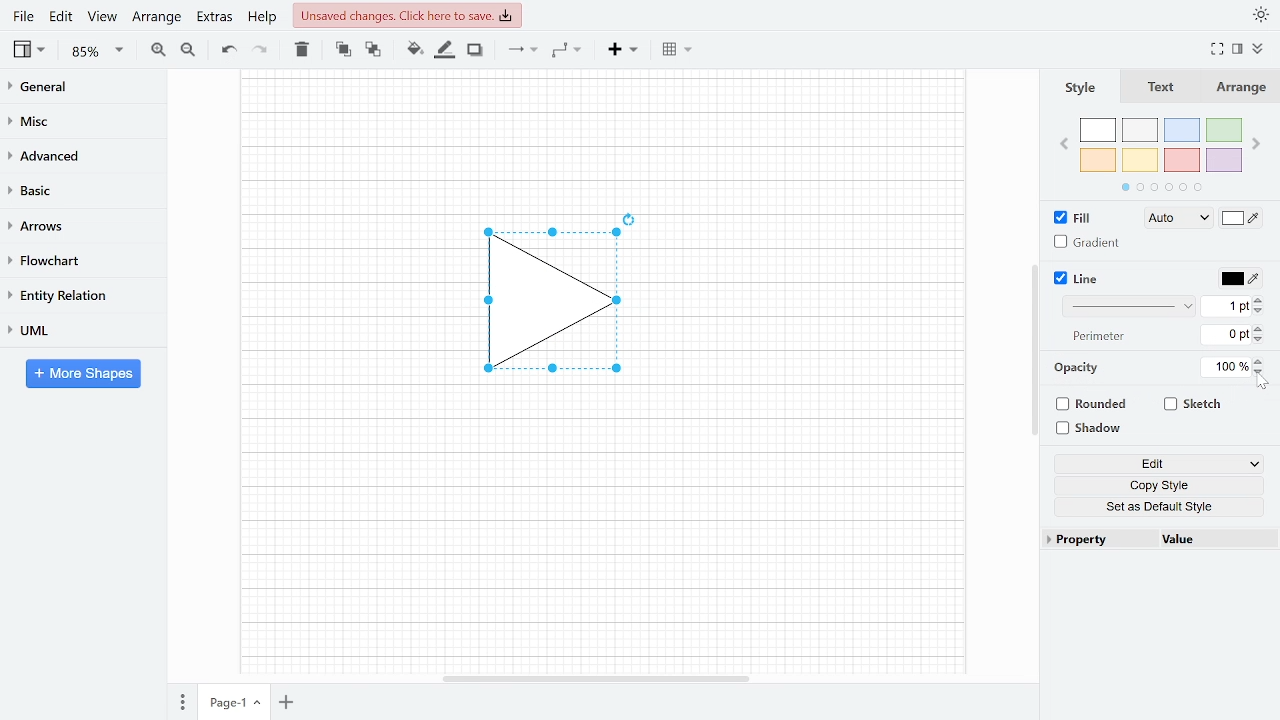 The image size is (1280, 720). Describe the element at coordinates (75, 120) in the screenshot. I see `MIsc` at that location.